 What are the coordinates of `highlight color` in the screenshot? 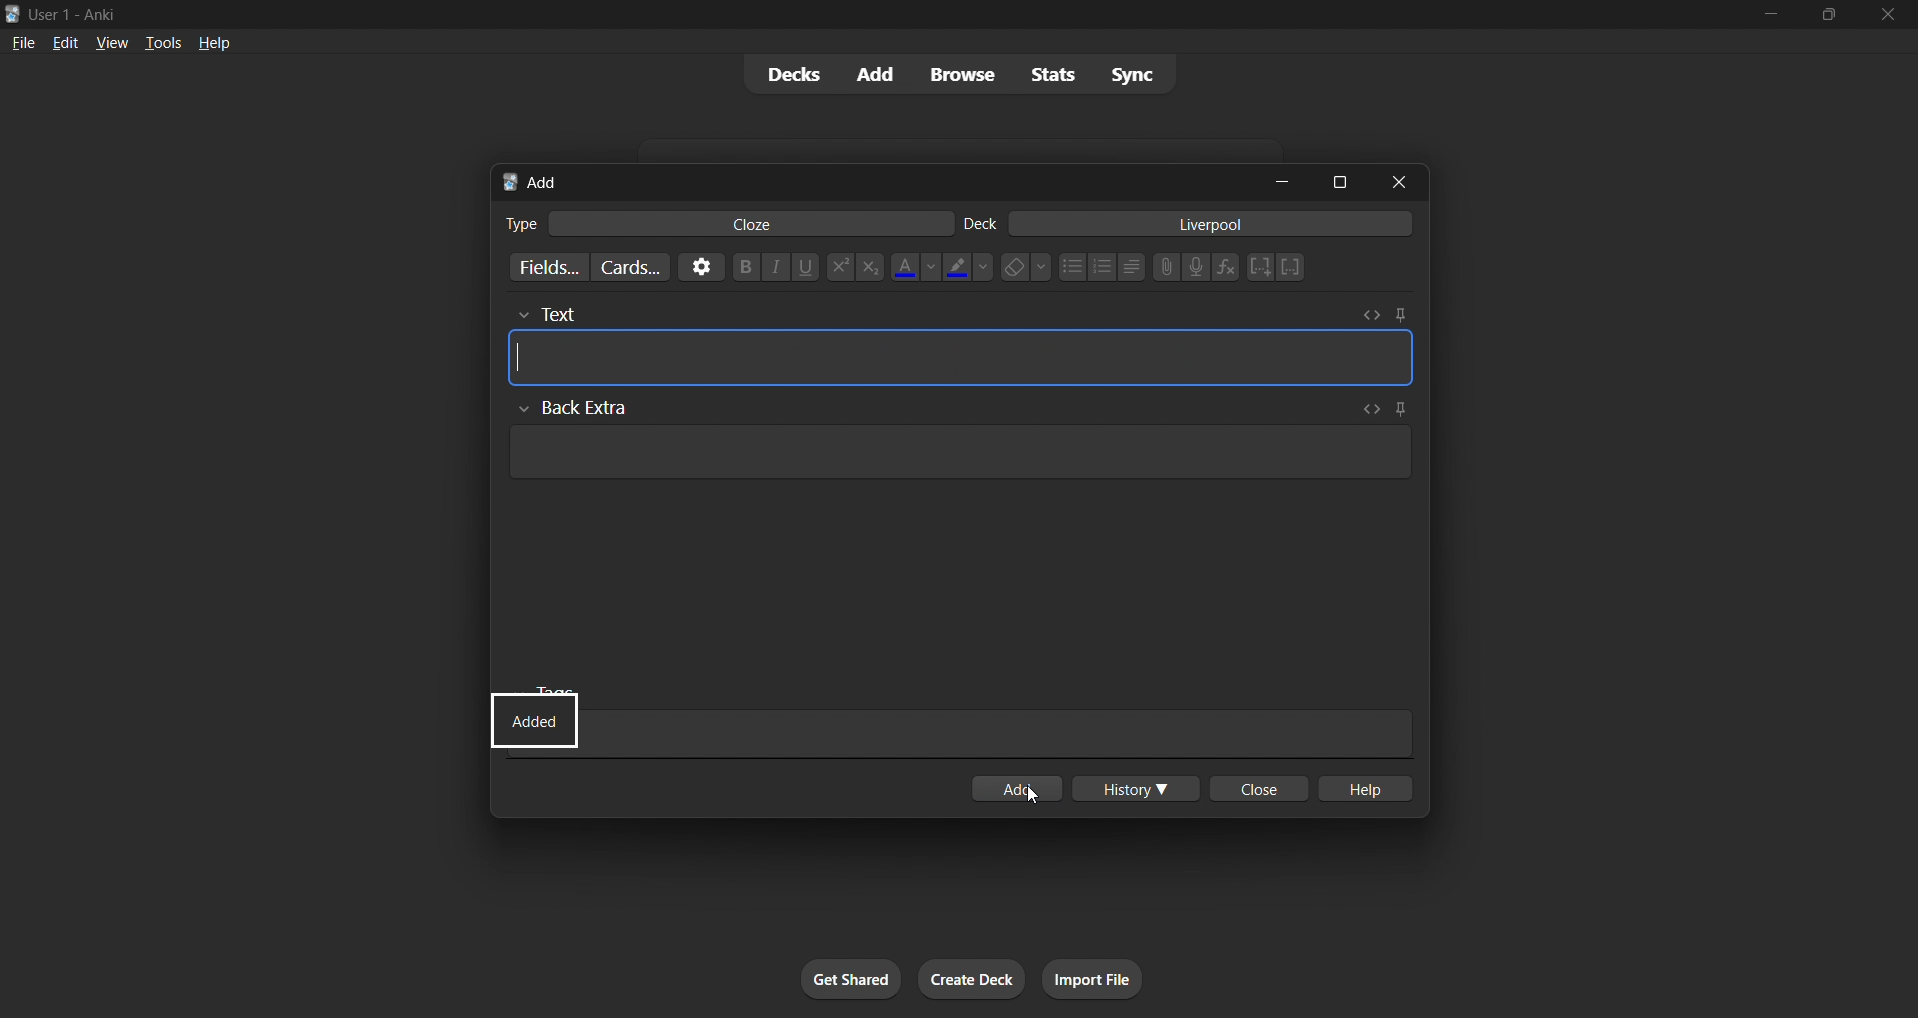 It's located at (968, 271).